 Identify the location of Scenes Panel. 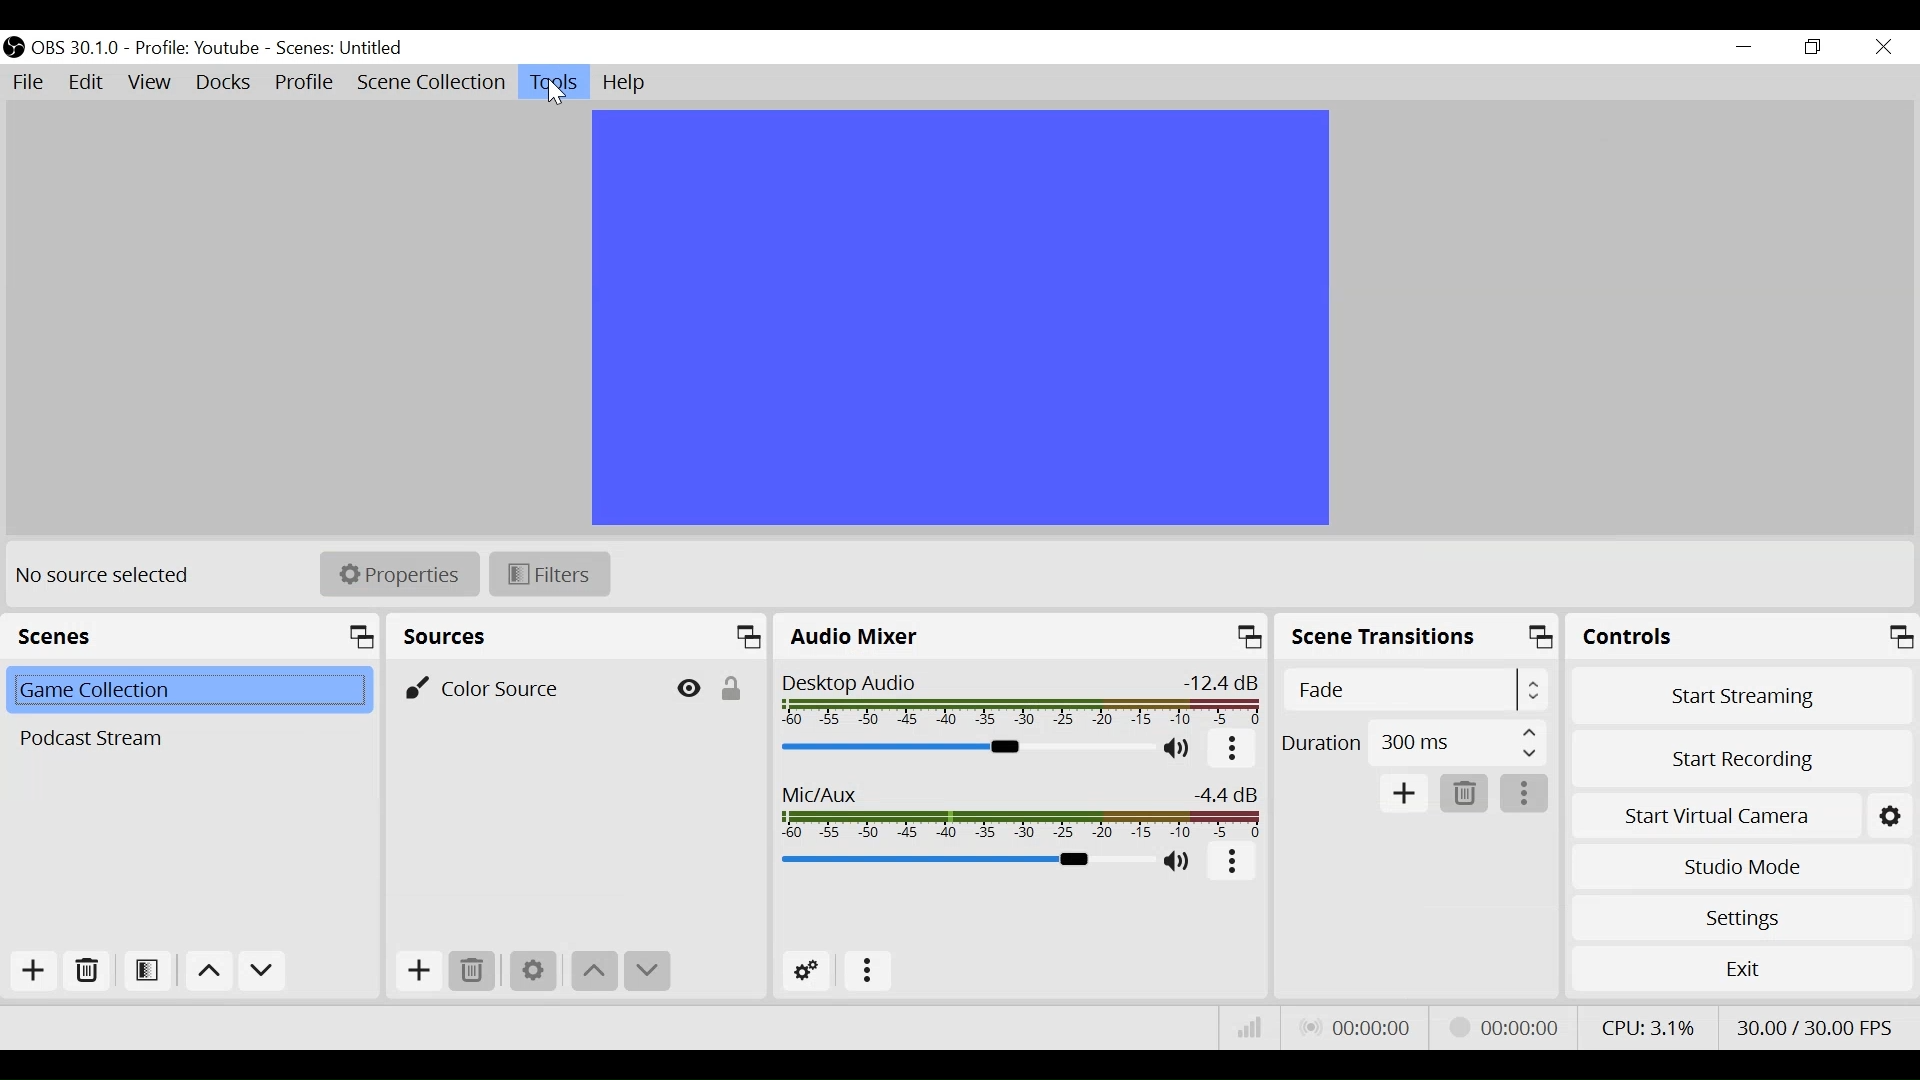
(191, 635).